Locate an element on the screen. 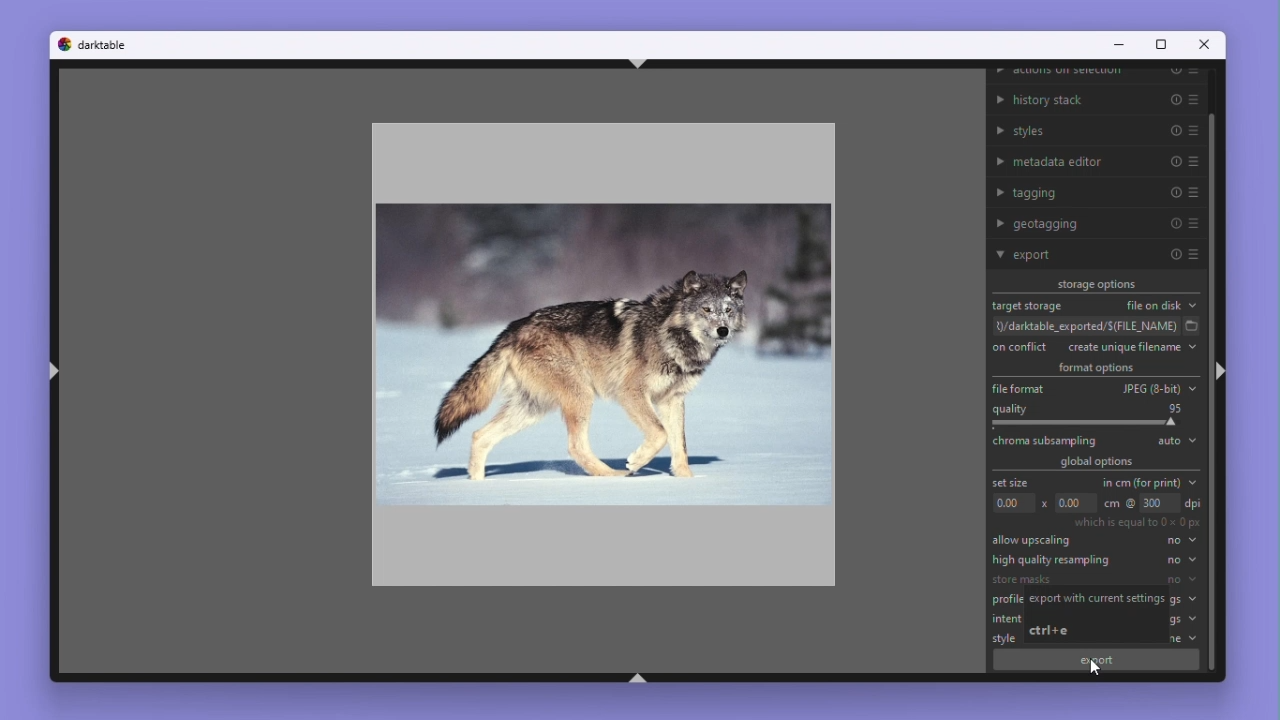  ctrl+shift+r is located at coordinates (1223, 371).